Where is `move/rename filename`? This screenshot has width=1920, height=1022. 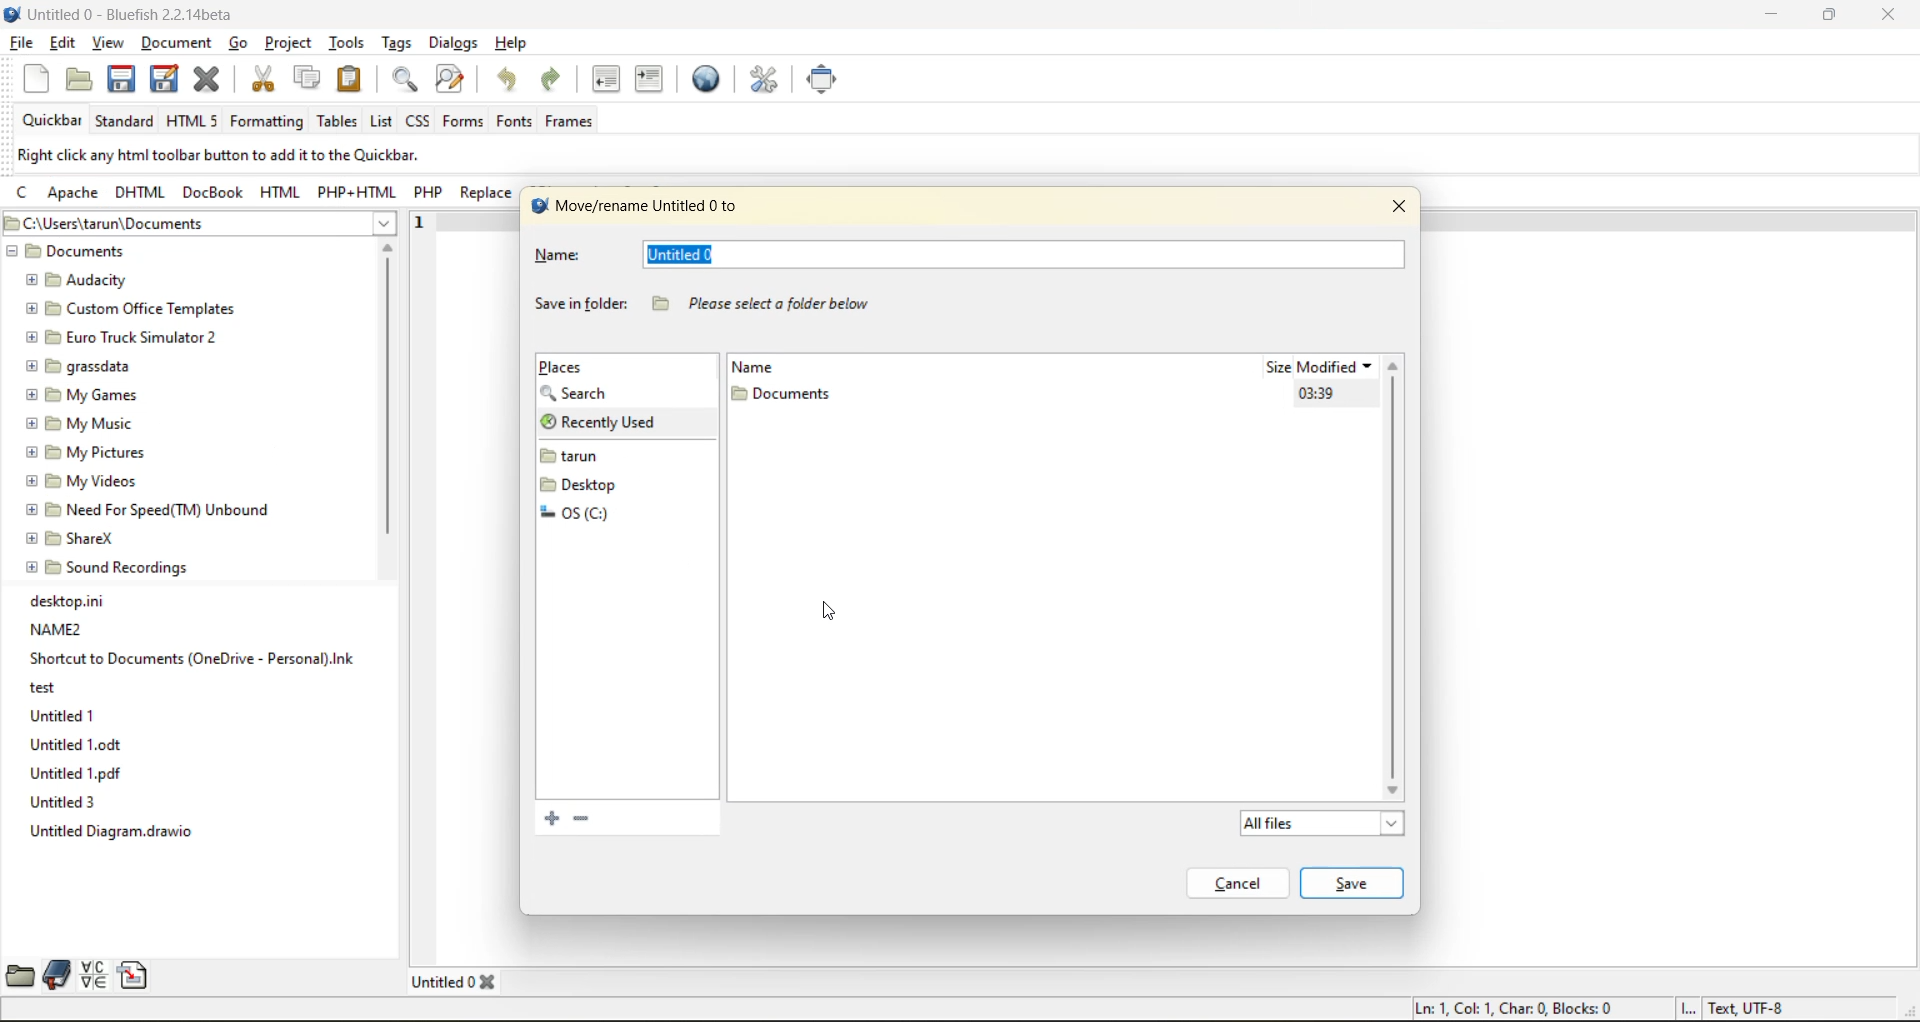 move/rename filename is located at coordinates (651, 208).